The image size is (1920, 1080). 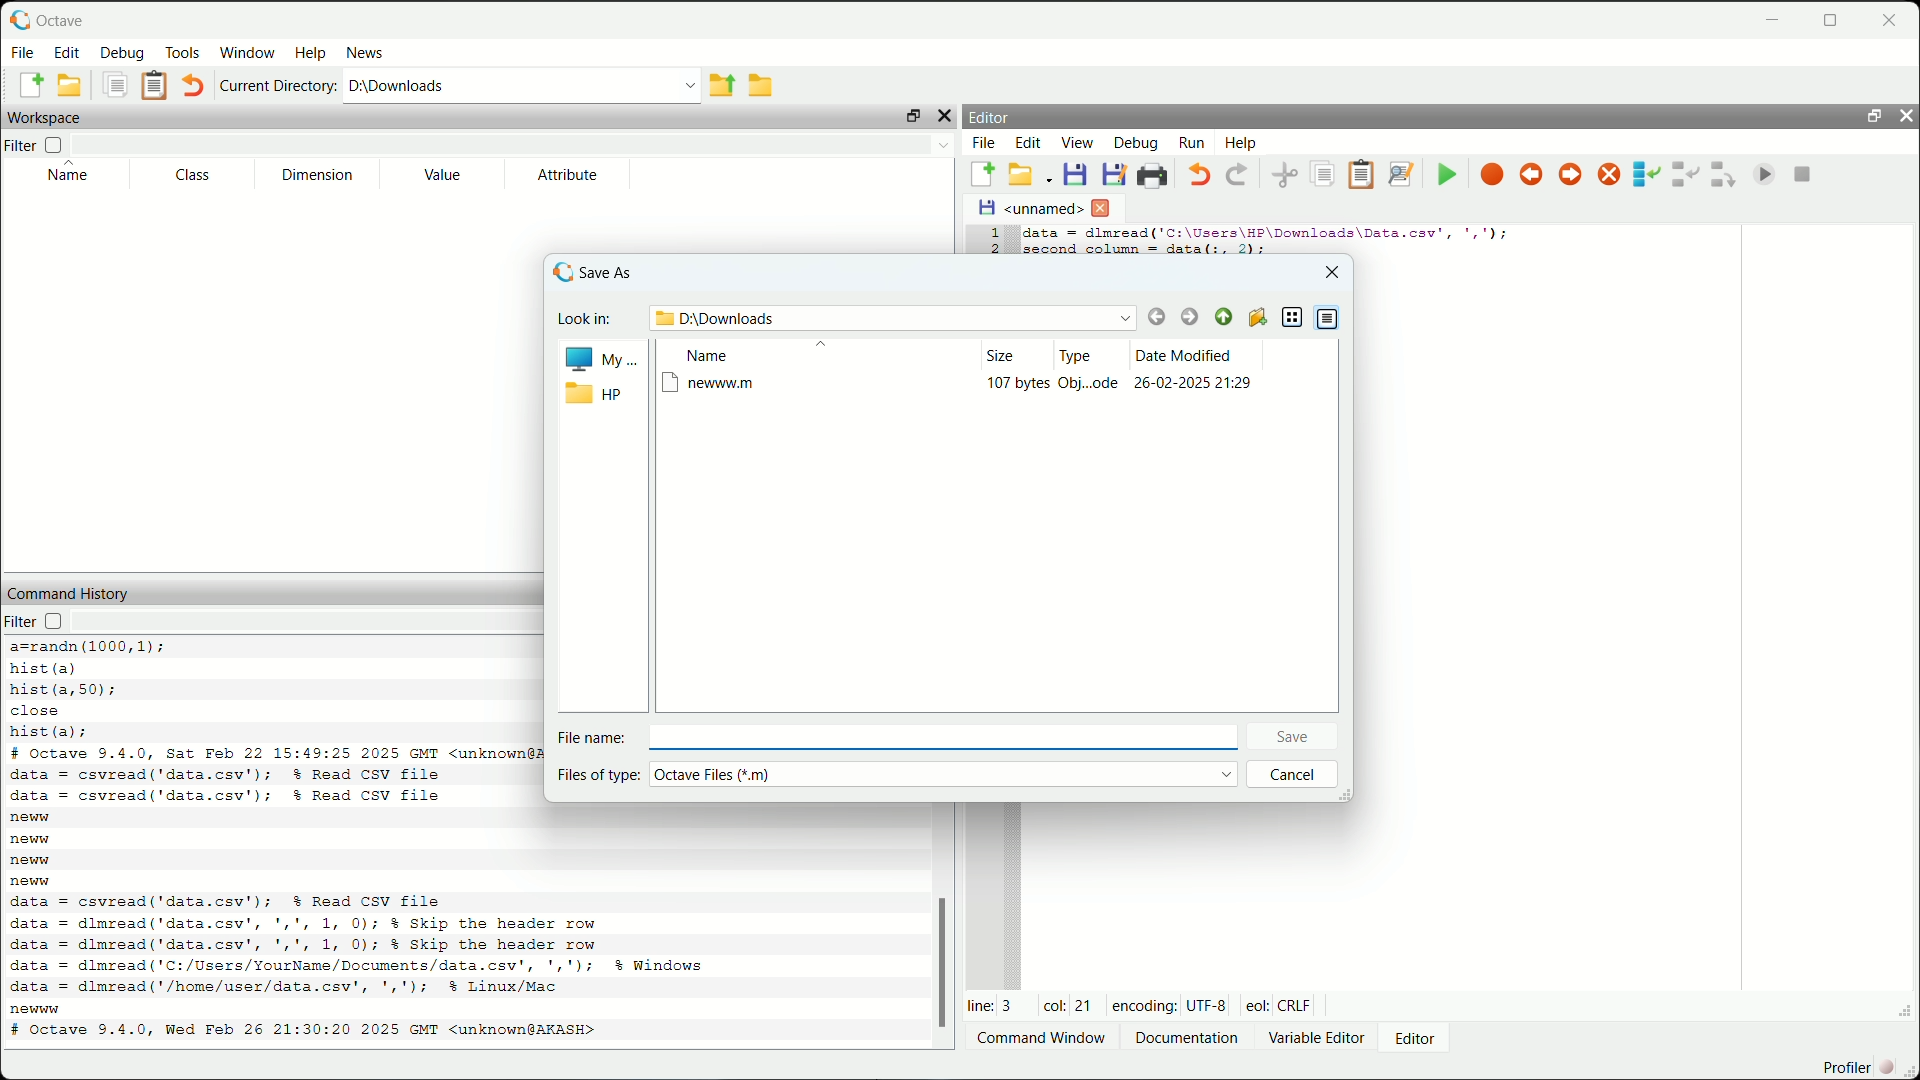 What do you see at coordinates (1002, 355) in the screenshot?
I see `size` at bounding box center [1002, 355].